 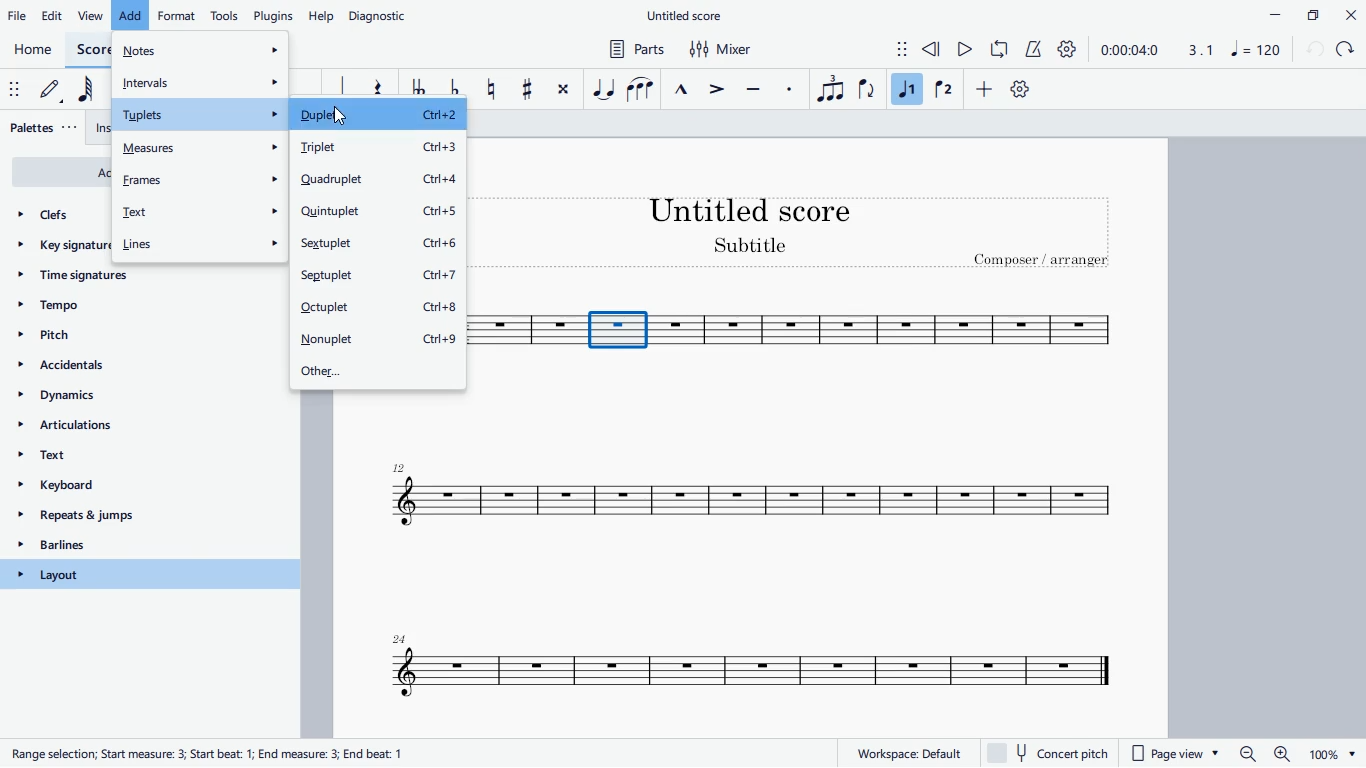 I want to click on forward, so click(x=1348, y=50).